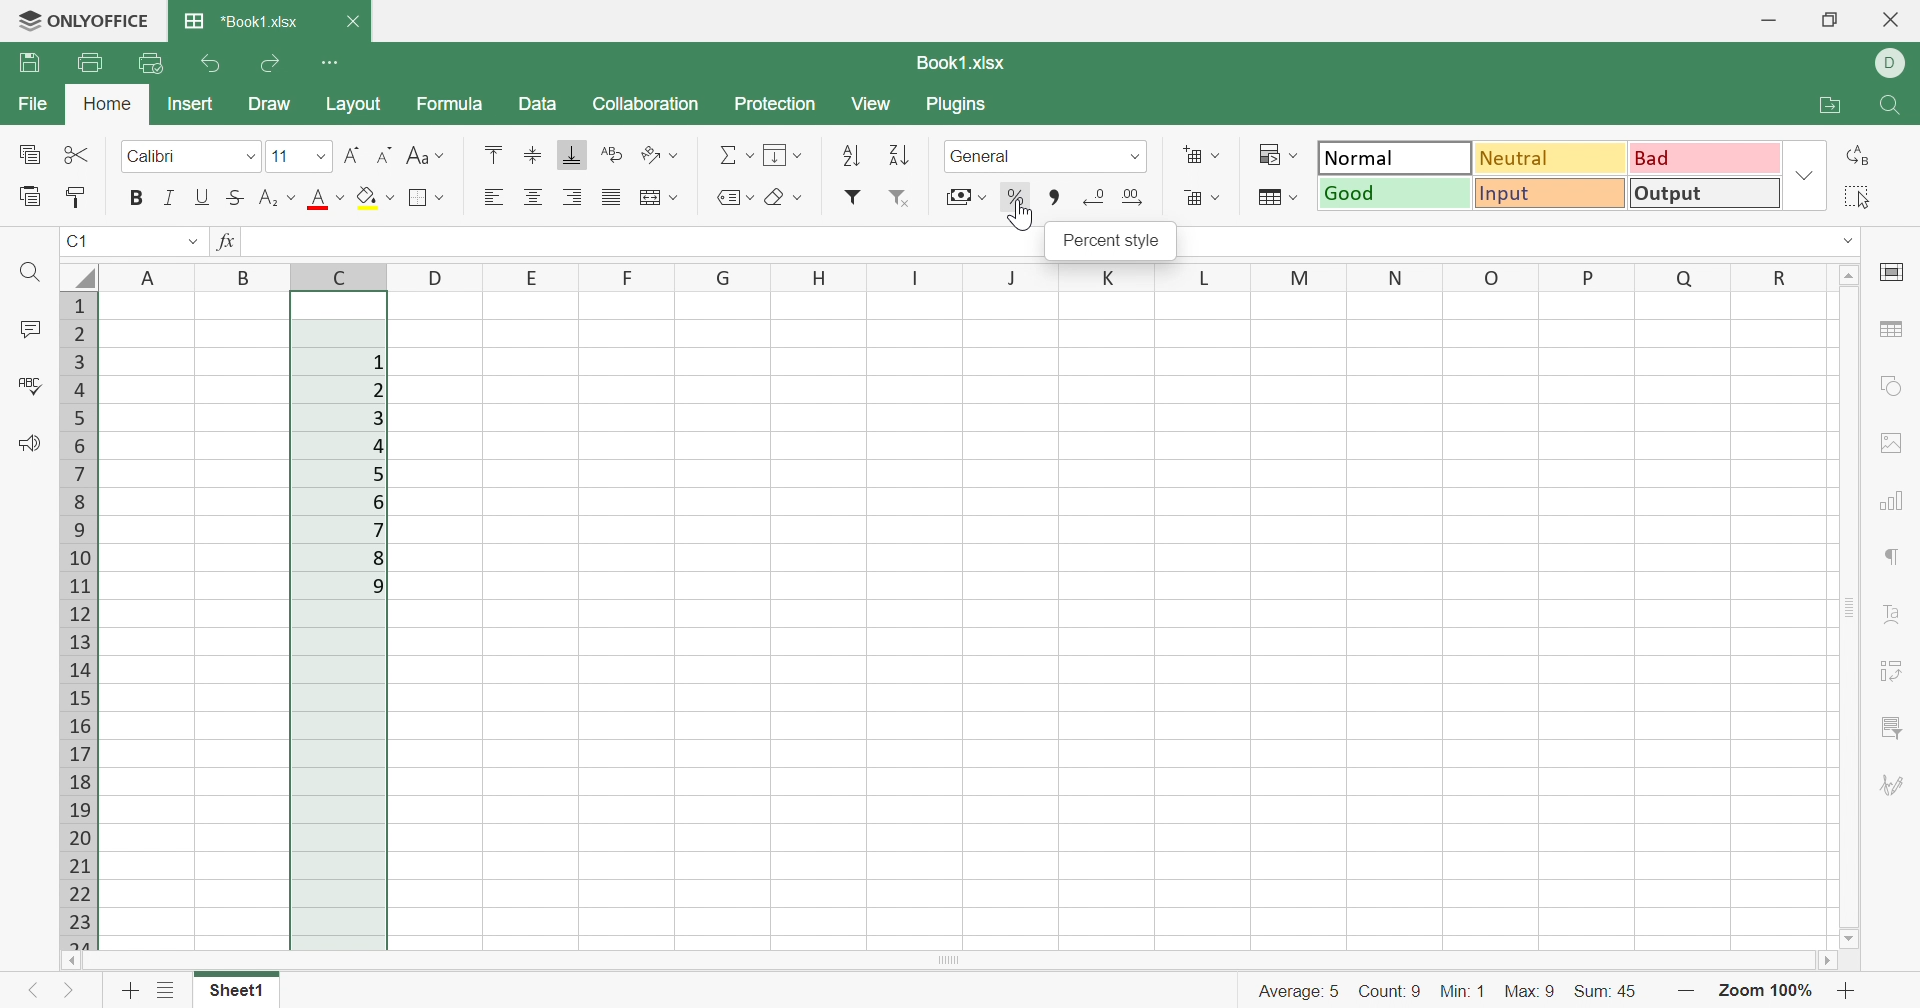 The height and width of the screenshot is (1008, 1920). What do you see at coordinates (849, 198) in the screenshot?
I see `Filter` at bounding box center [849, 198].